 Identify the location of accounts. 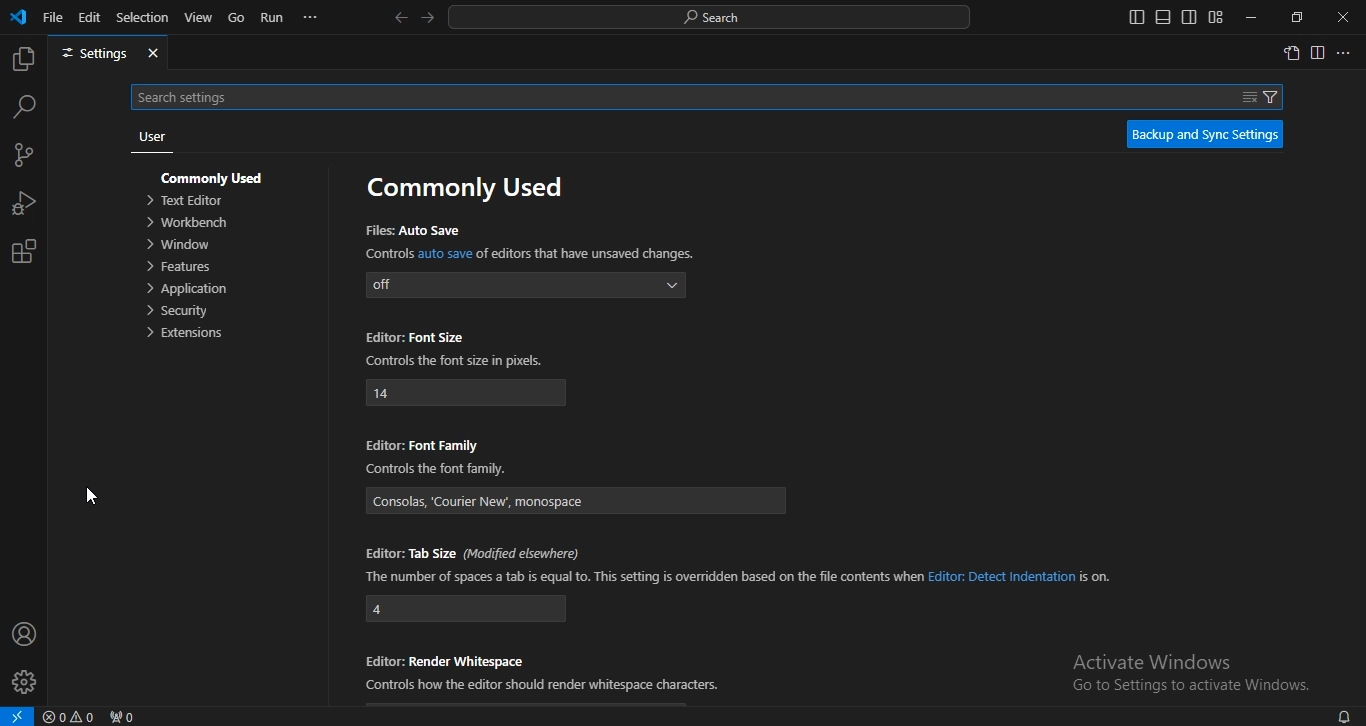
(25, 633).